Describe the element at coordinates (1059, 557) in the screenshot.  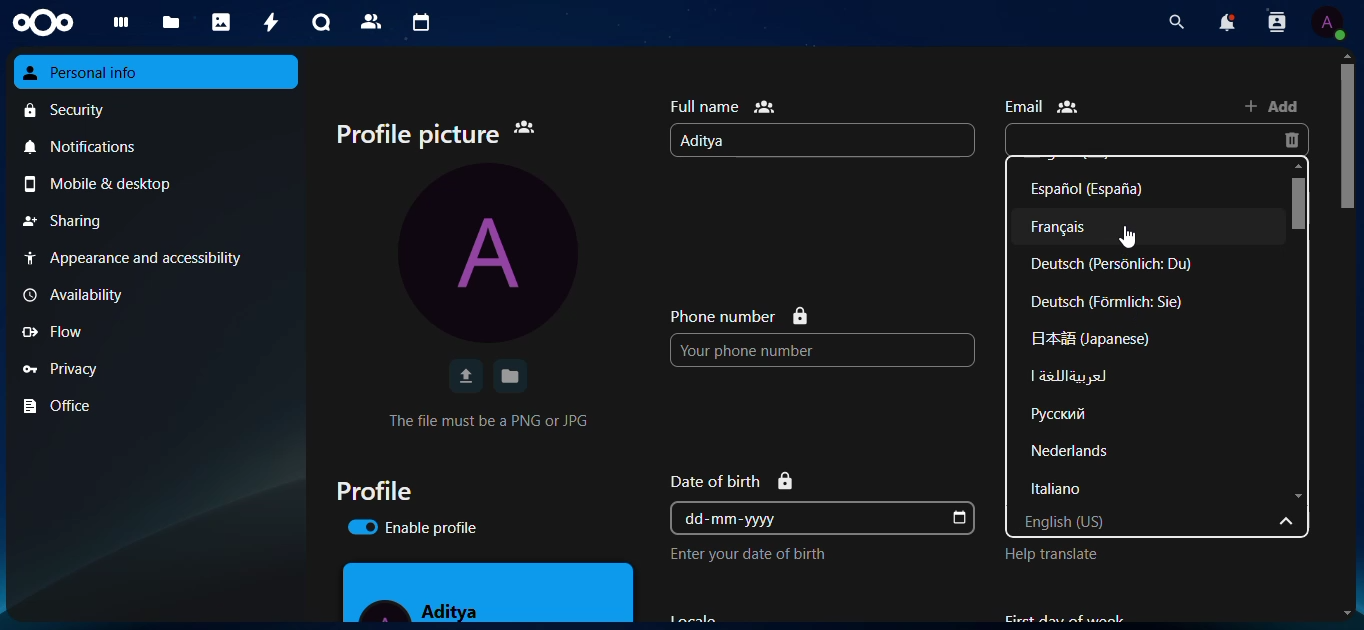
I see `help` at that location.